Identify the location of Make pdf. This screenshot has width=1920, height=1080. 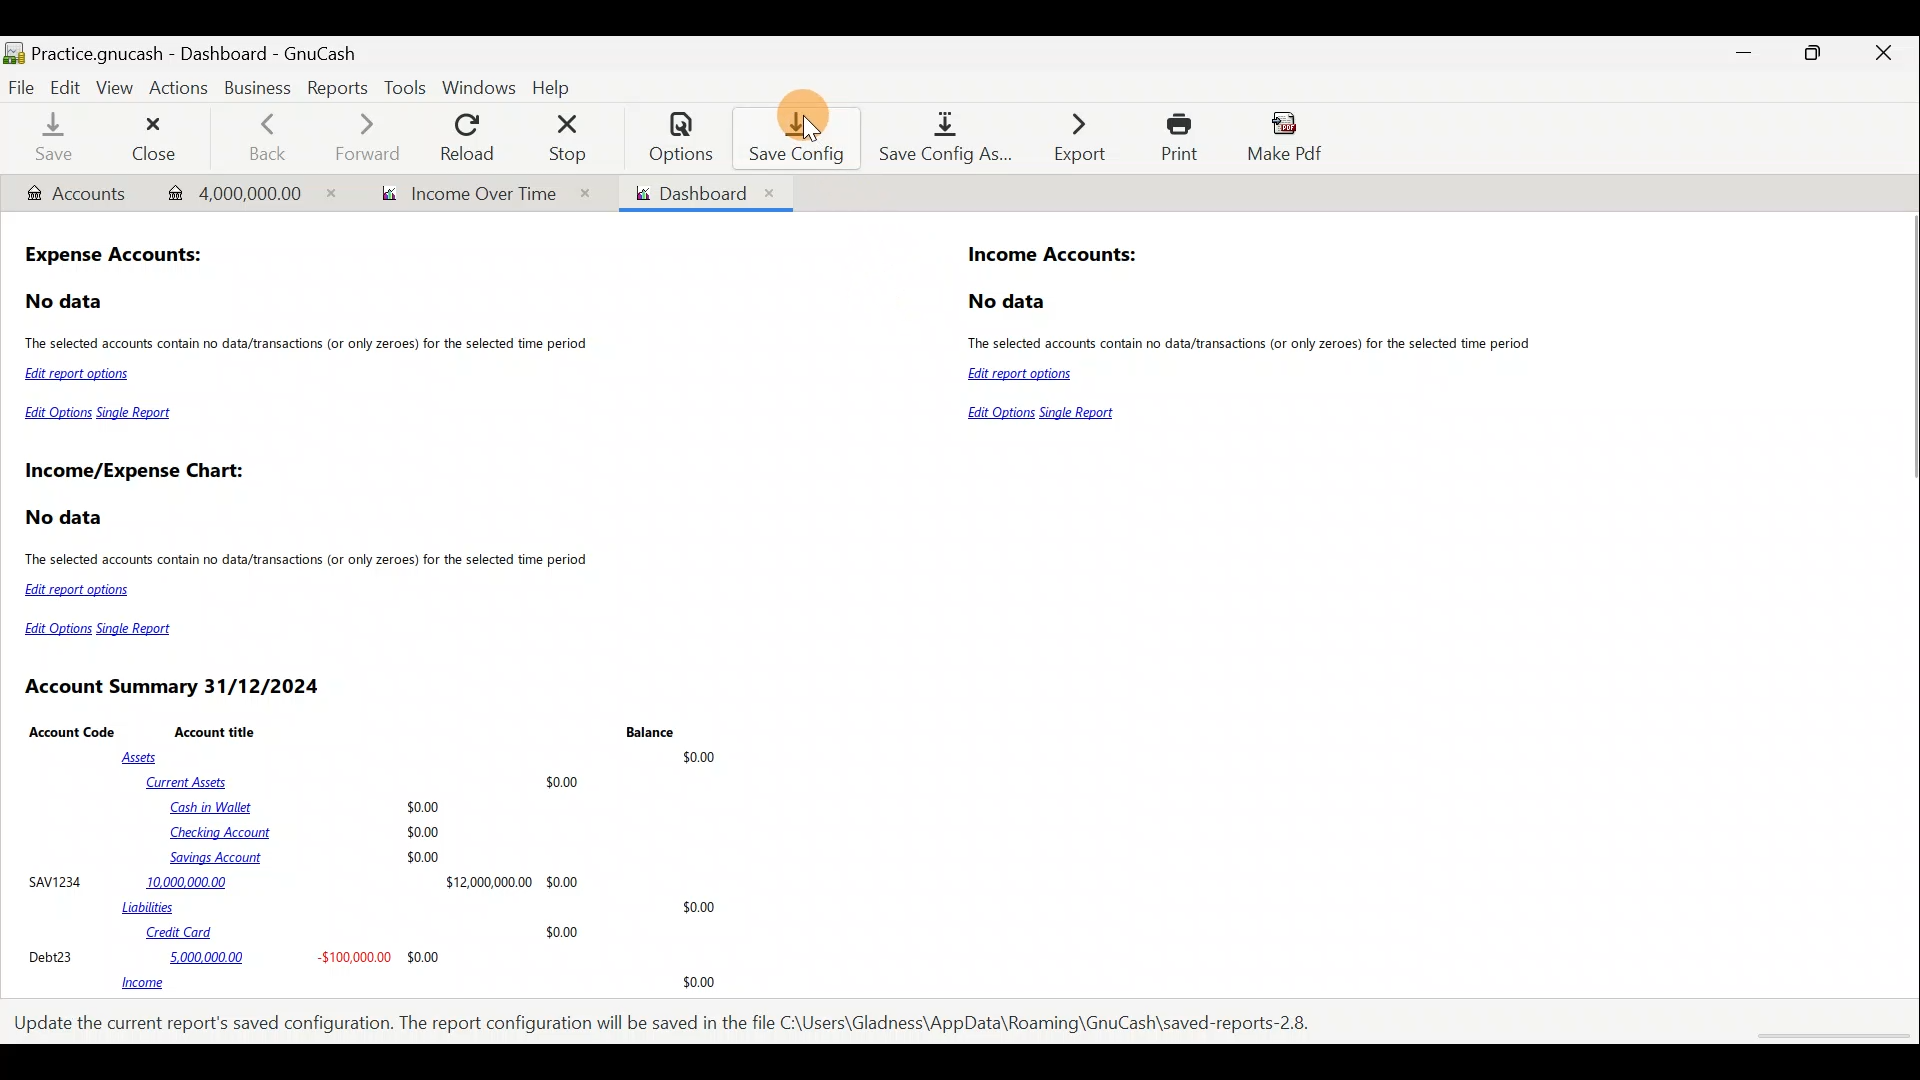
(1291, 140).